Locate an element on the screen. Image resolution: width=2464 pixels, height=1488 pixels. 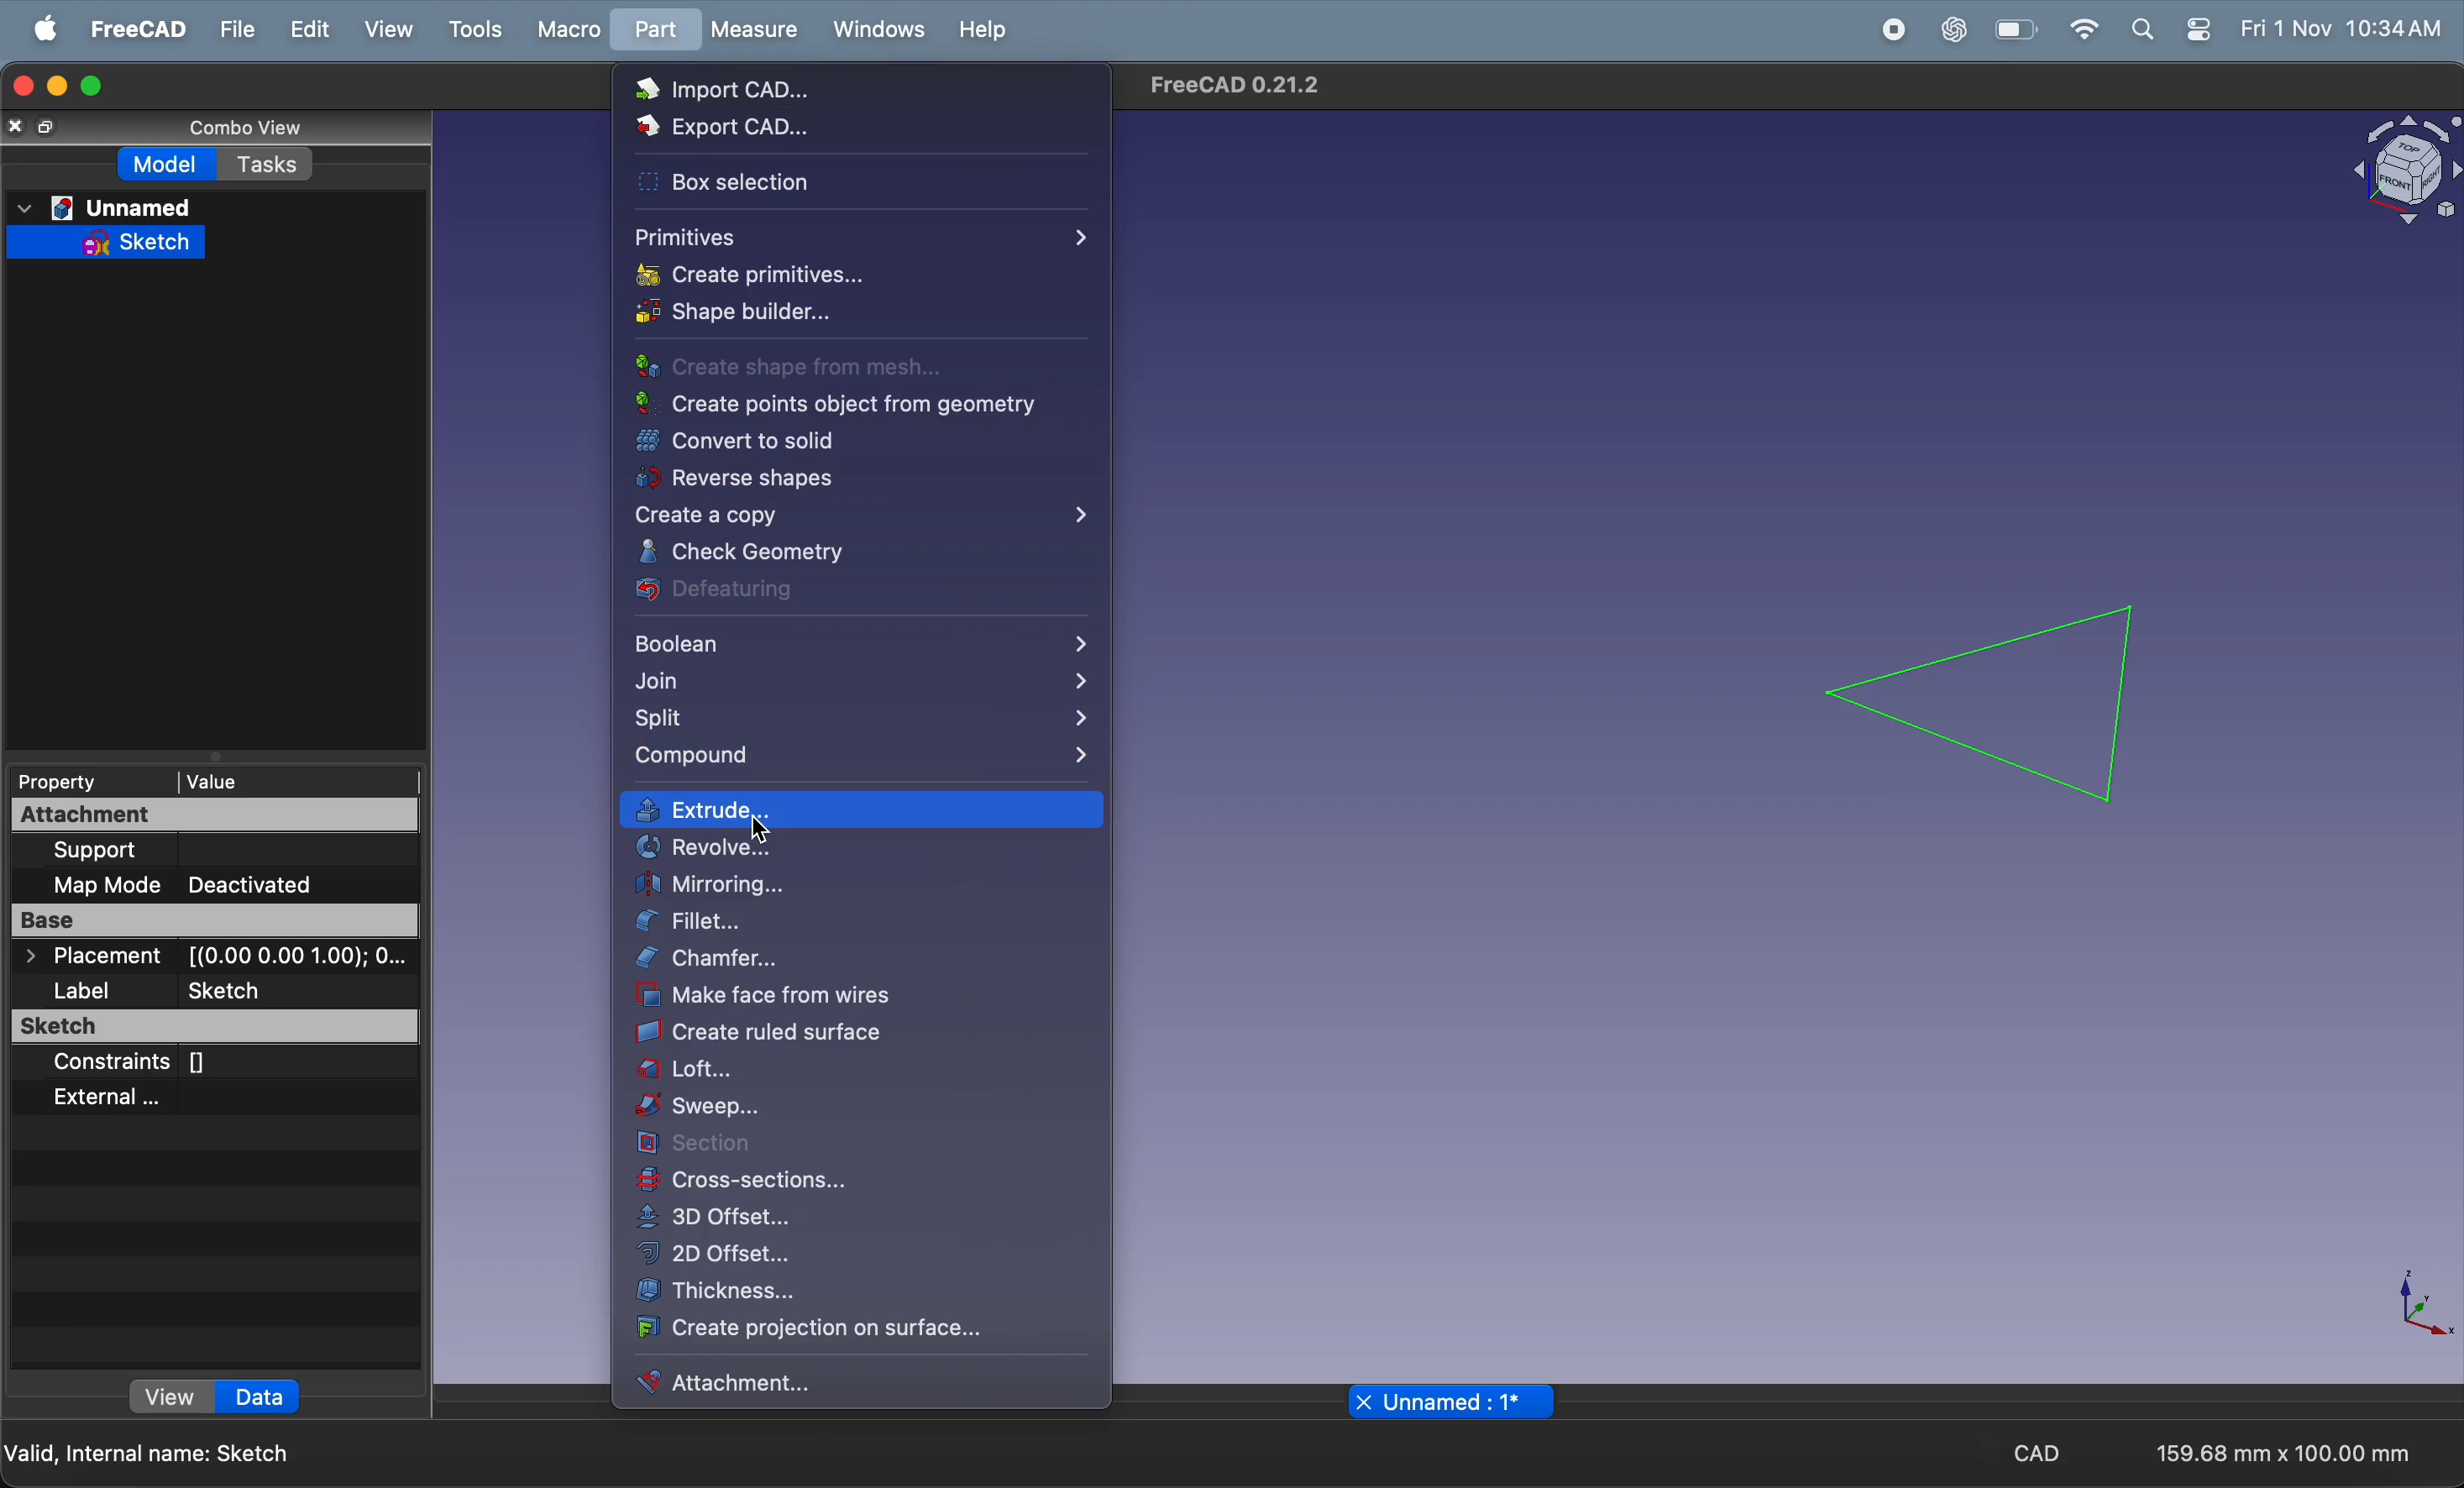
apple widgets is located at coordinates (2172, 30).